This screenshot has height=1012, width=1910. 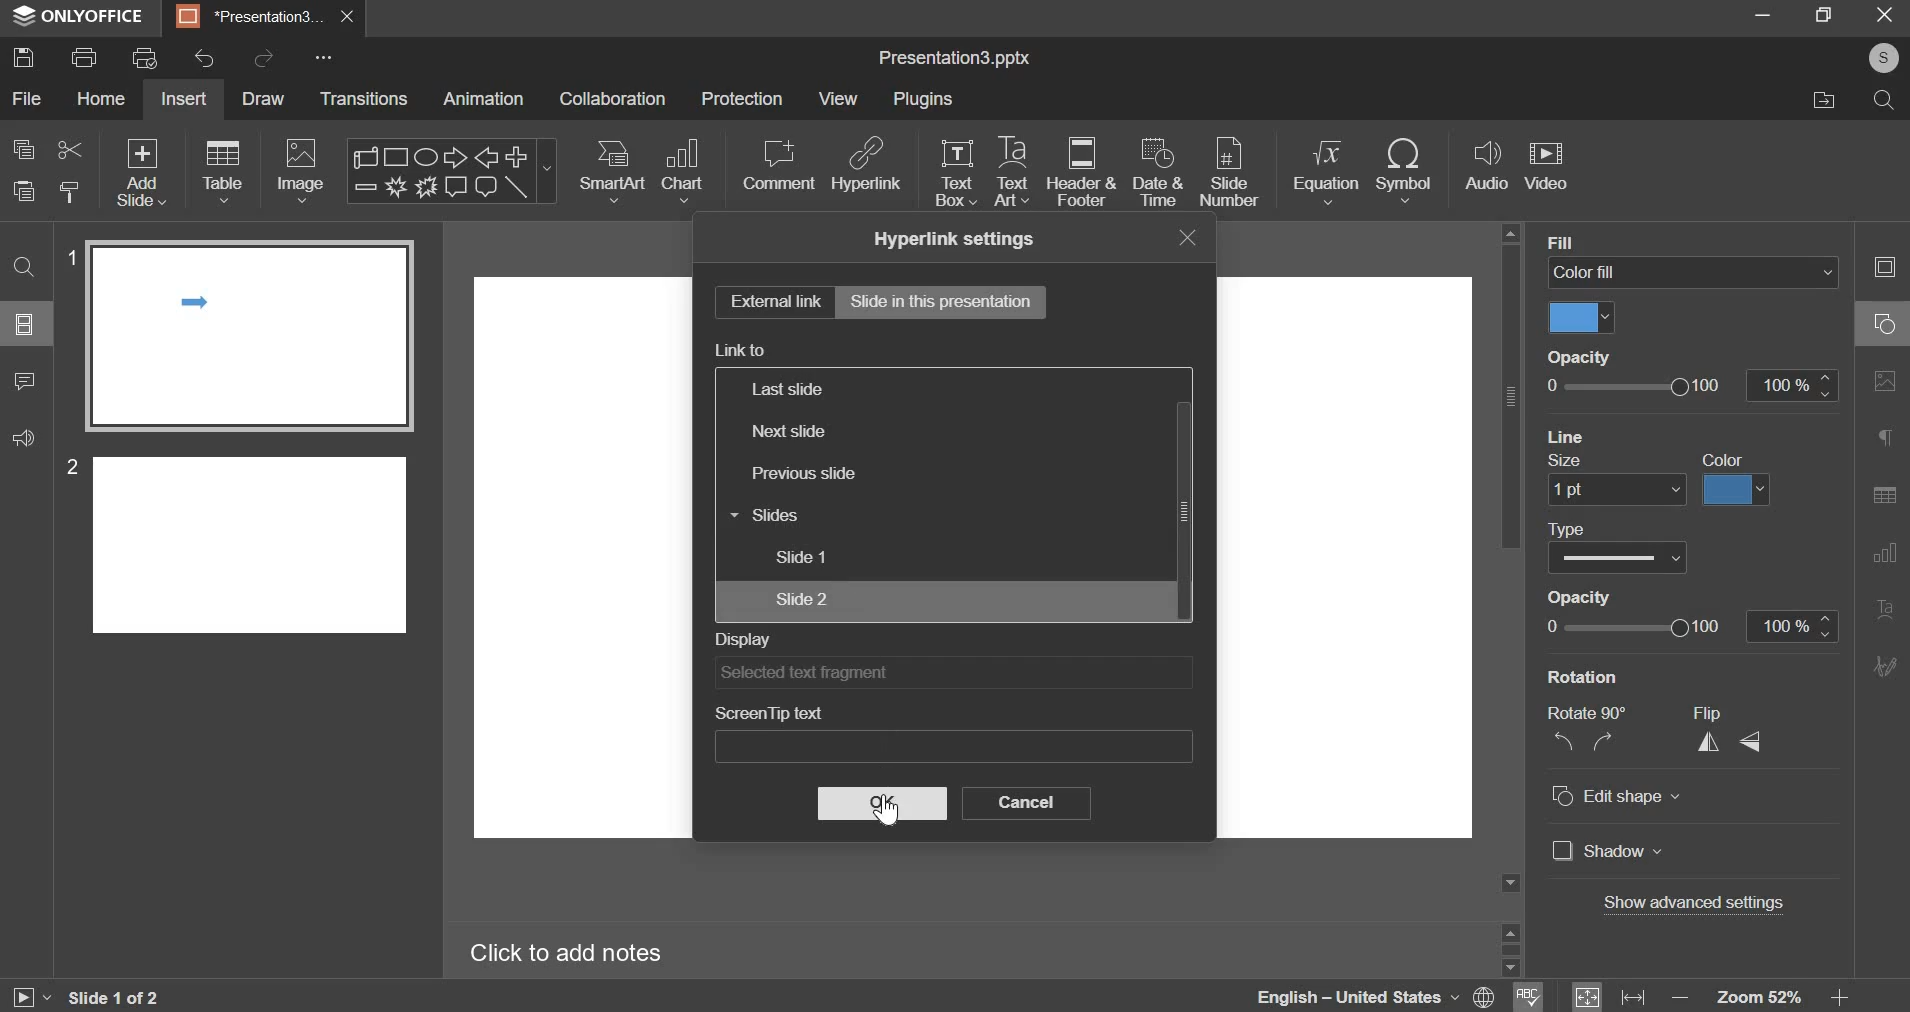 What do you see at coordinates (1576, 597) in the screenshot?
I see `opacity` at bounding box center [1576, 597].